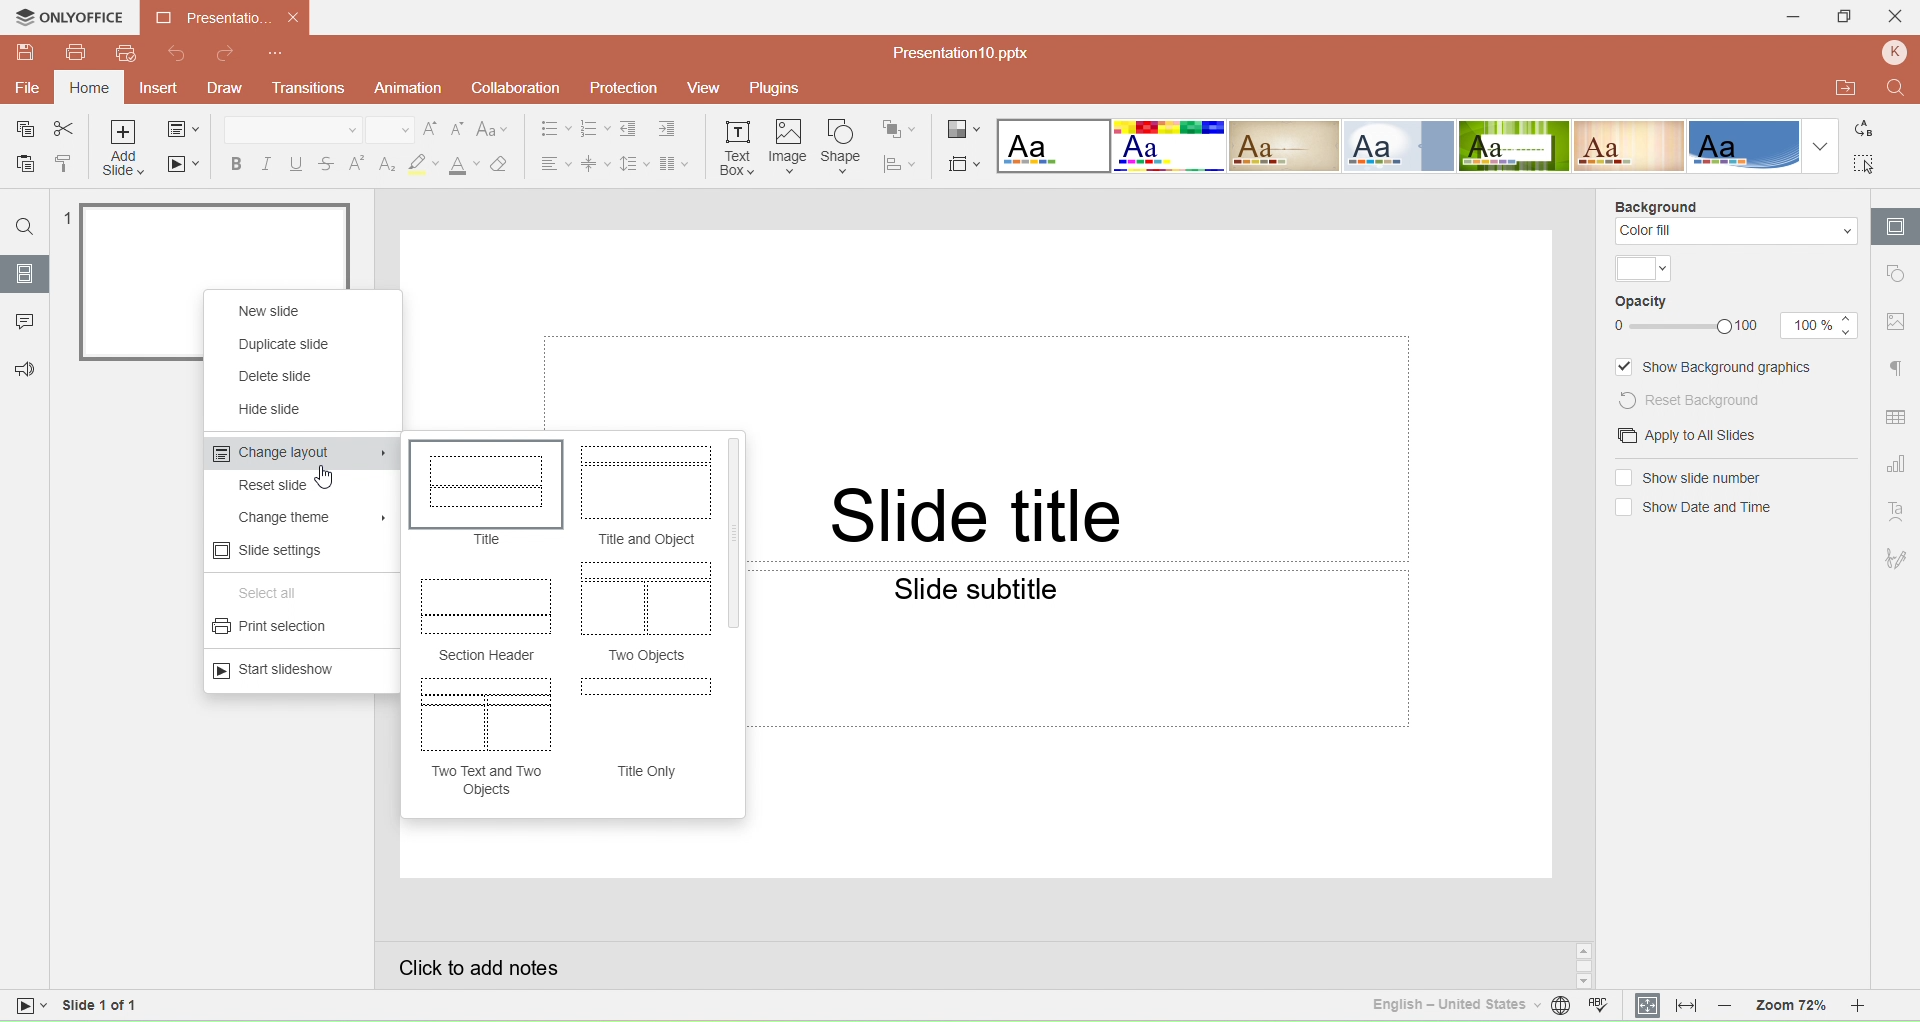 The image size is (1920, 1022). What do you see at coordinates (277, 630) in the screenshot?
I see `Print section` at bounding box center [277, 630].